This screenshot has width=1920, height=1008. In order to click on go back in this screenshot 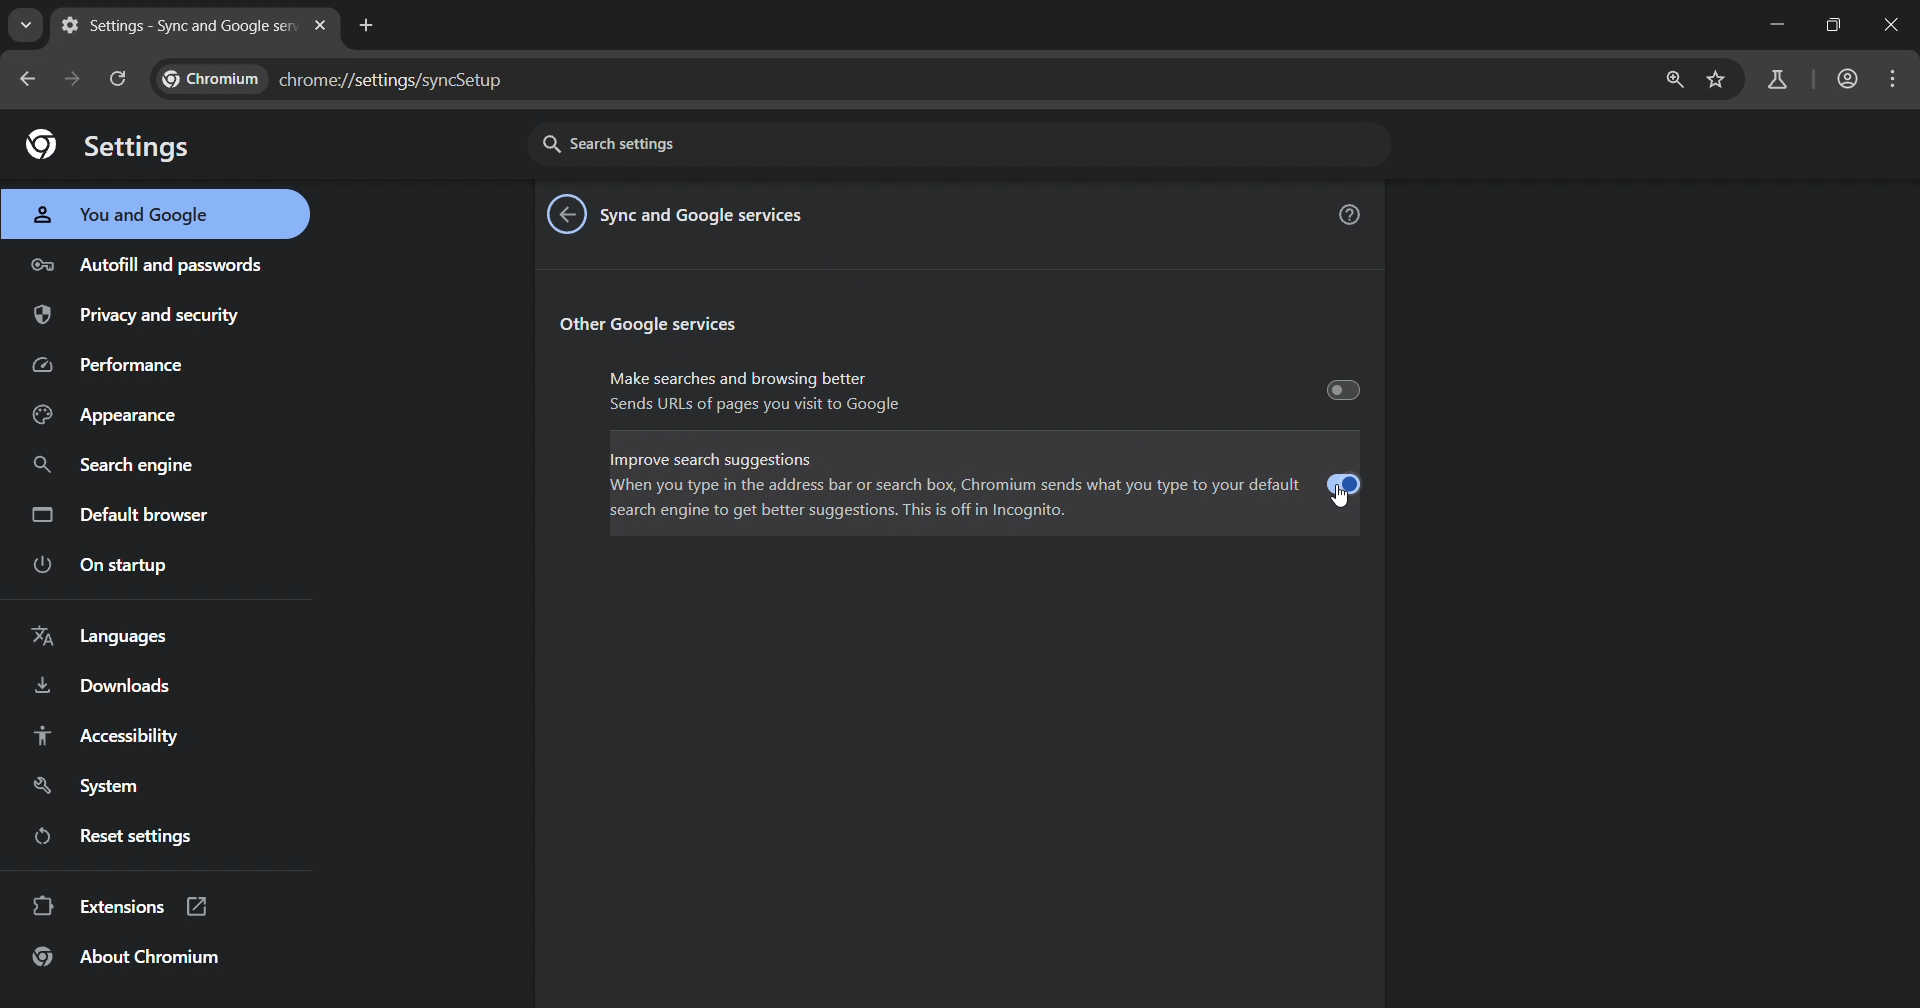, I will do `click(569, 214)`.